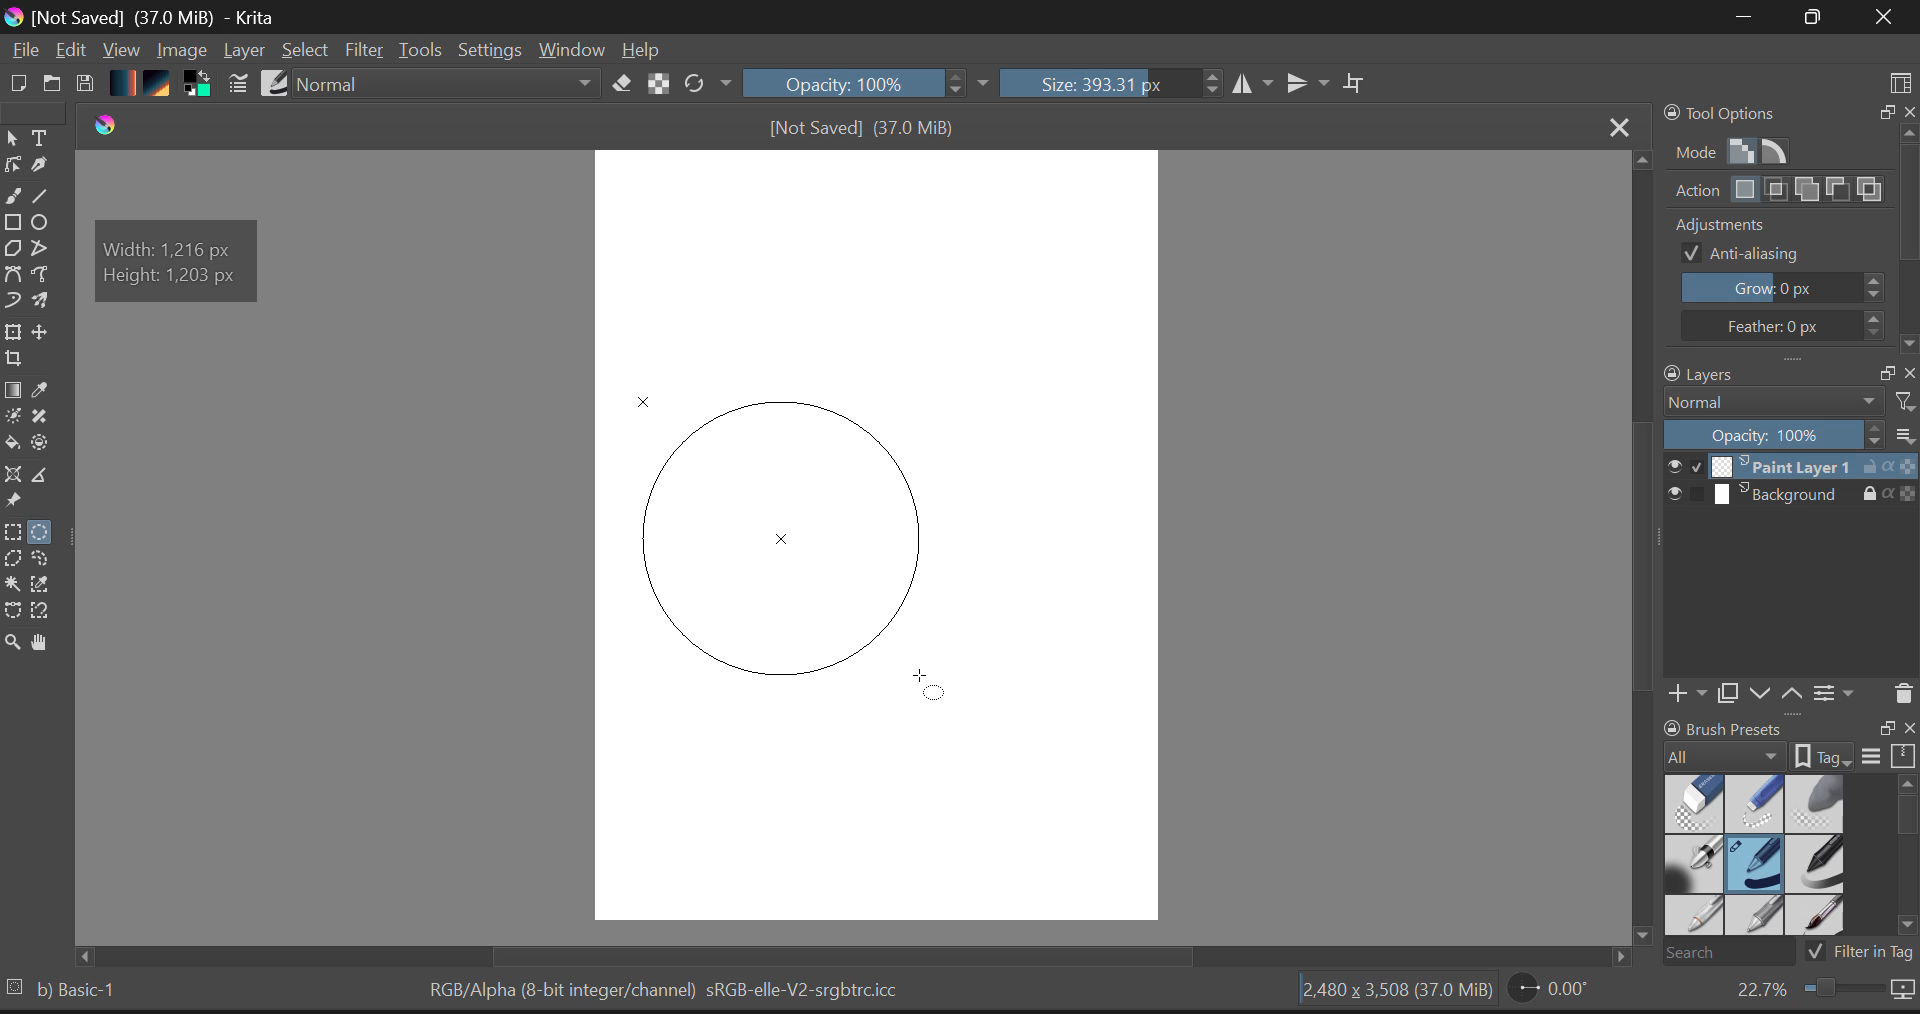 This screenshot has width=1920, height=1014. What do you see at coordinates (53, 80) in the screenshot?
I see `Open` at bounding box center [53, 80].